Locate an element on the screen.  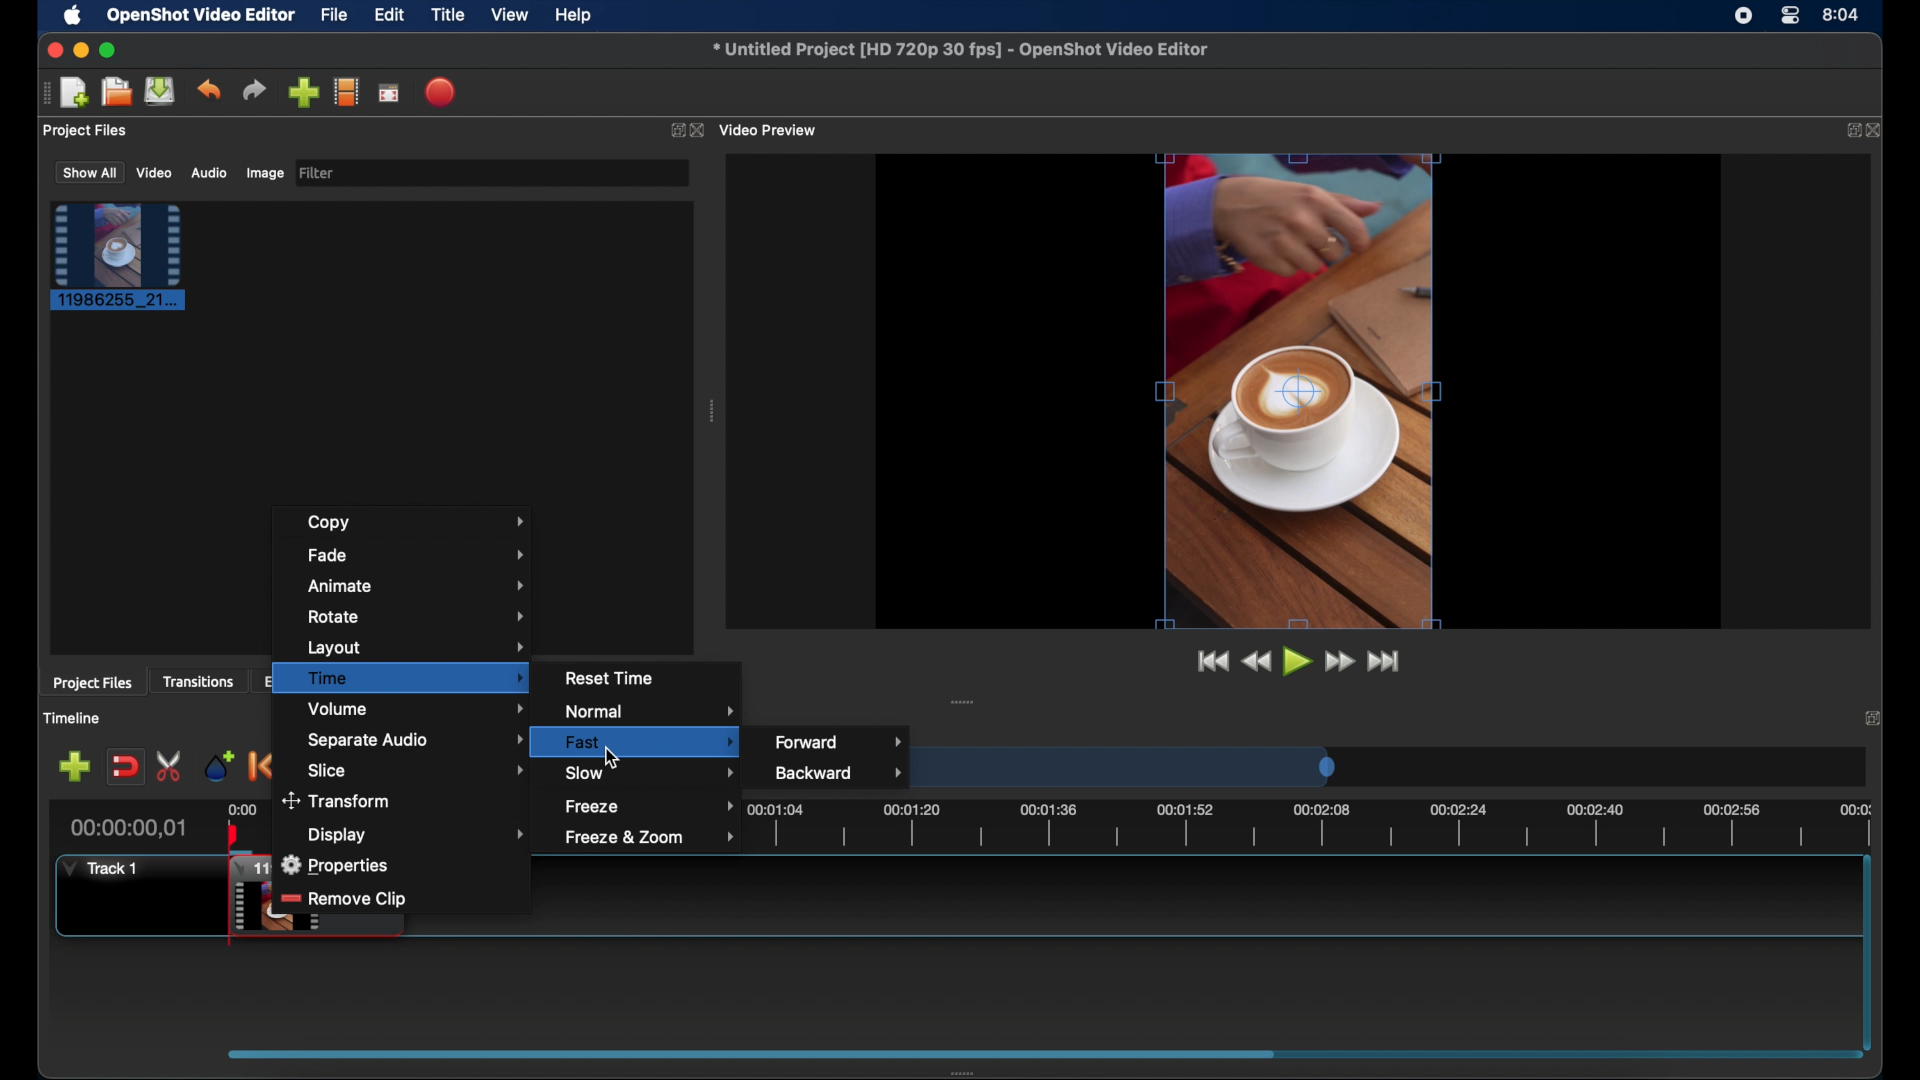
undo is located at coordinates (210, 90).